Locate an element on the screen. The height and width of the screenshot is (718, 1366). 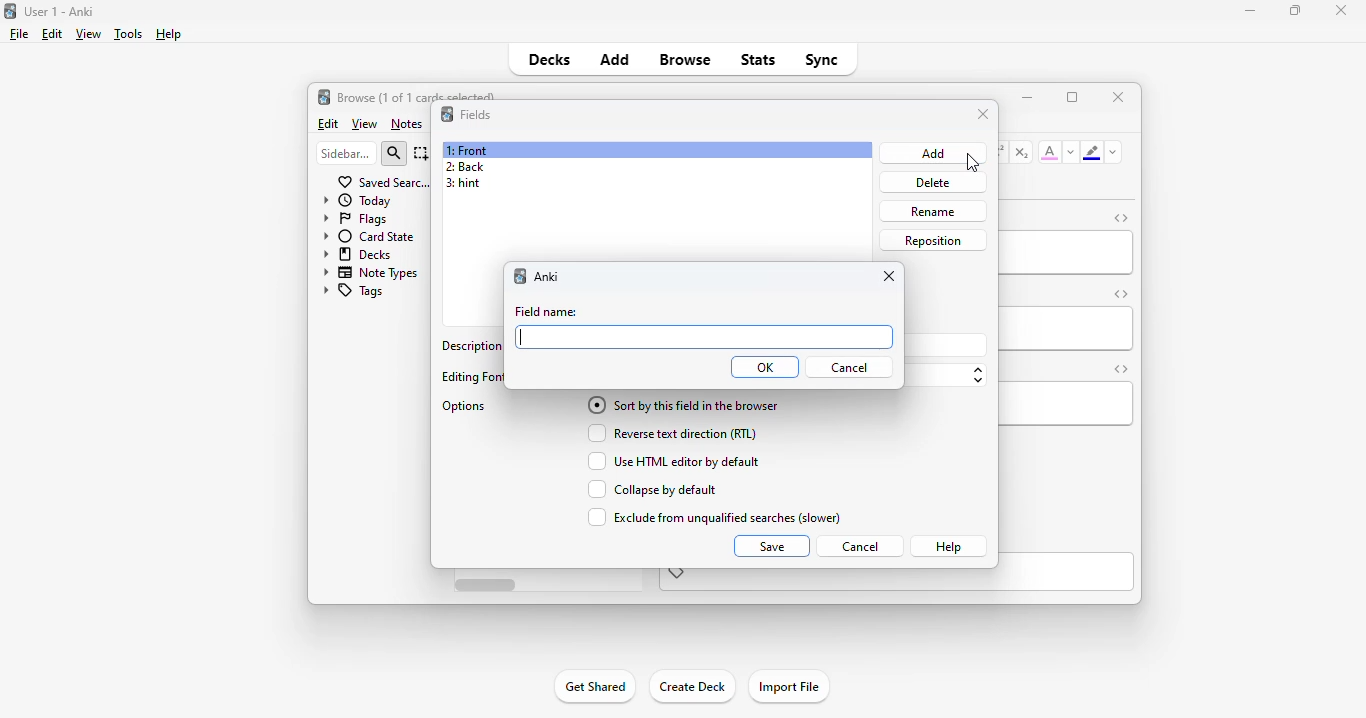
tags is located at coordinates (352, 292).